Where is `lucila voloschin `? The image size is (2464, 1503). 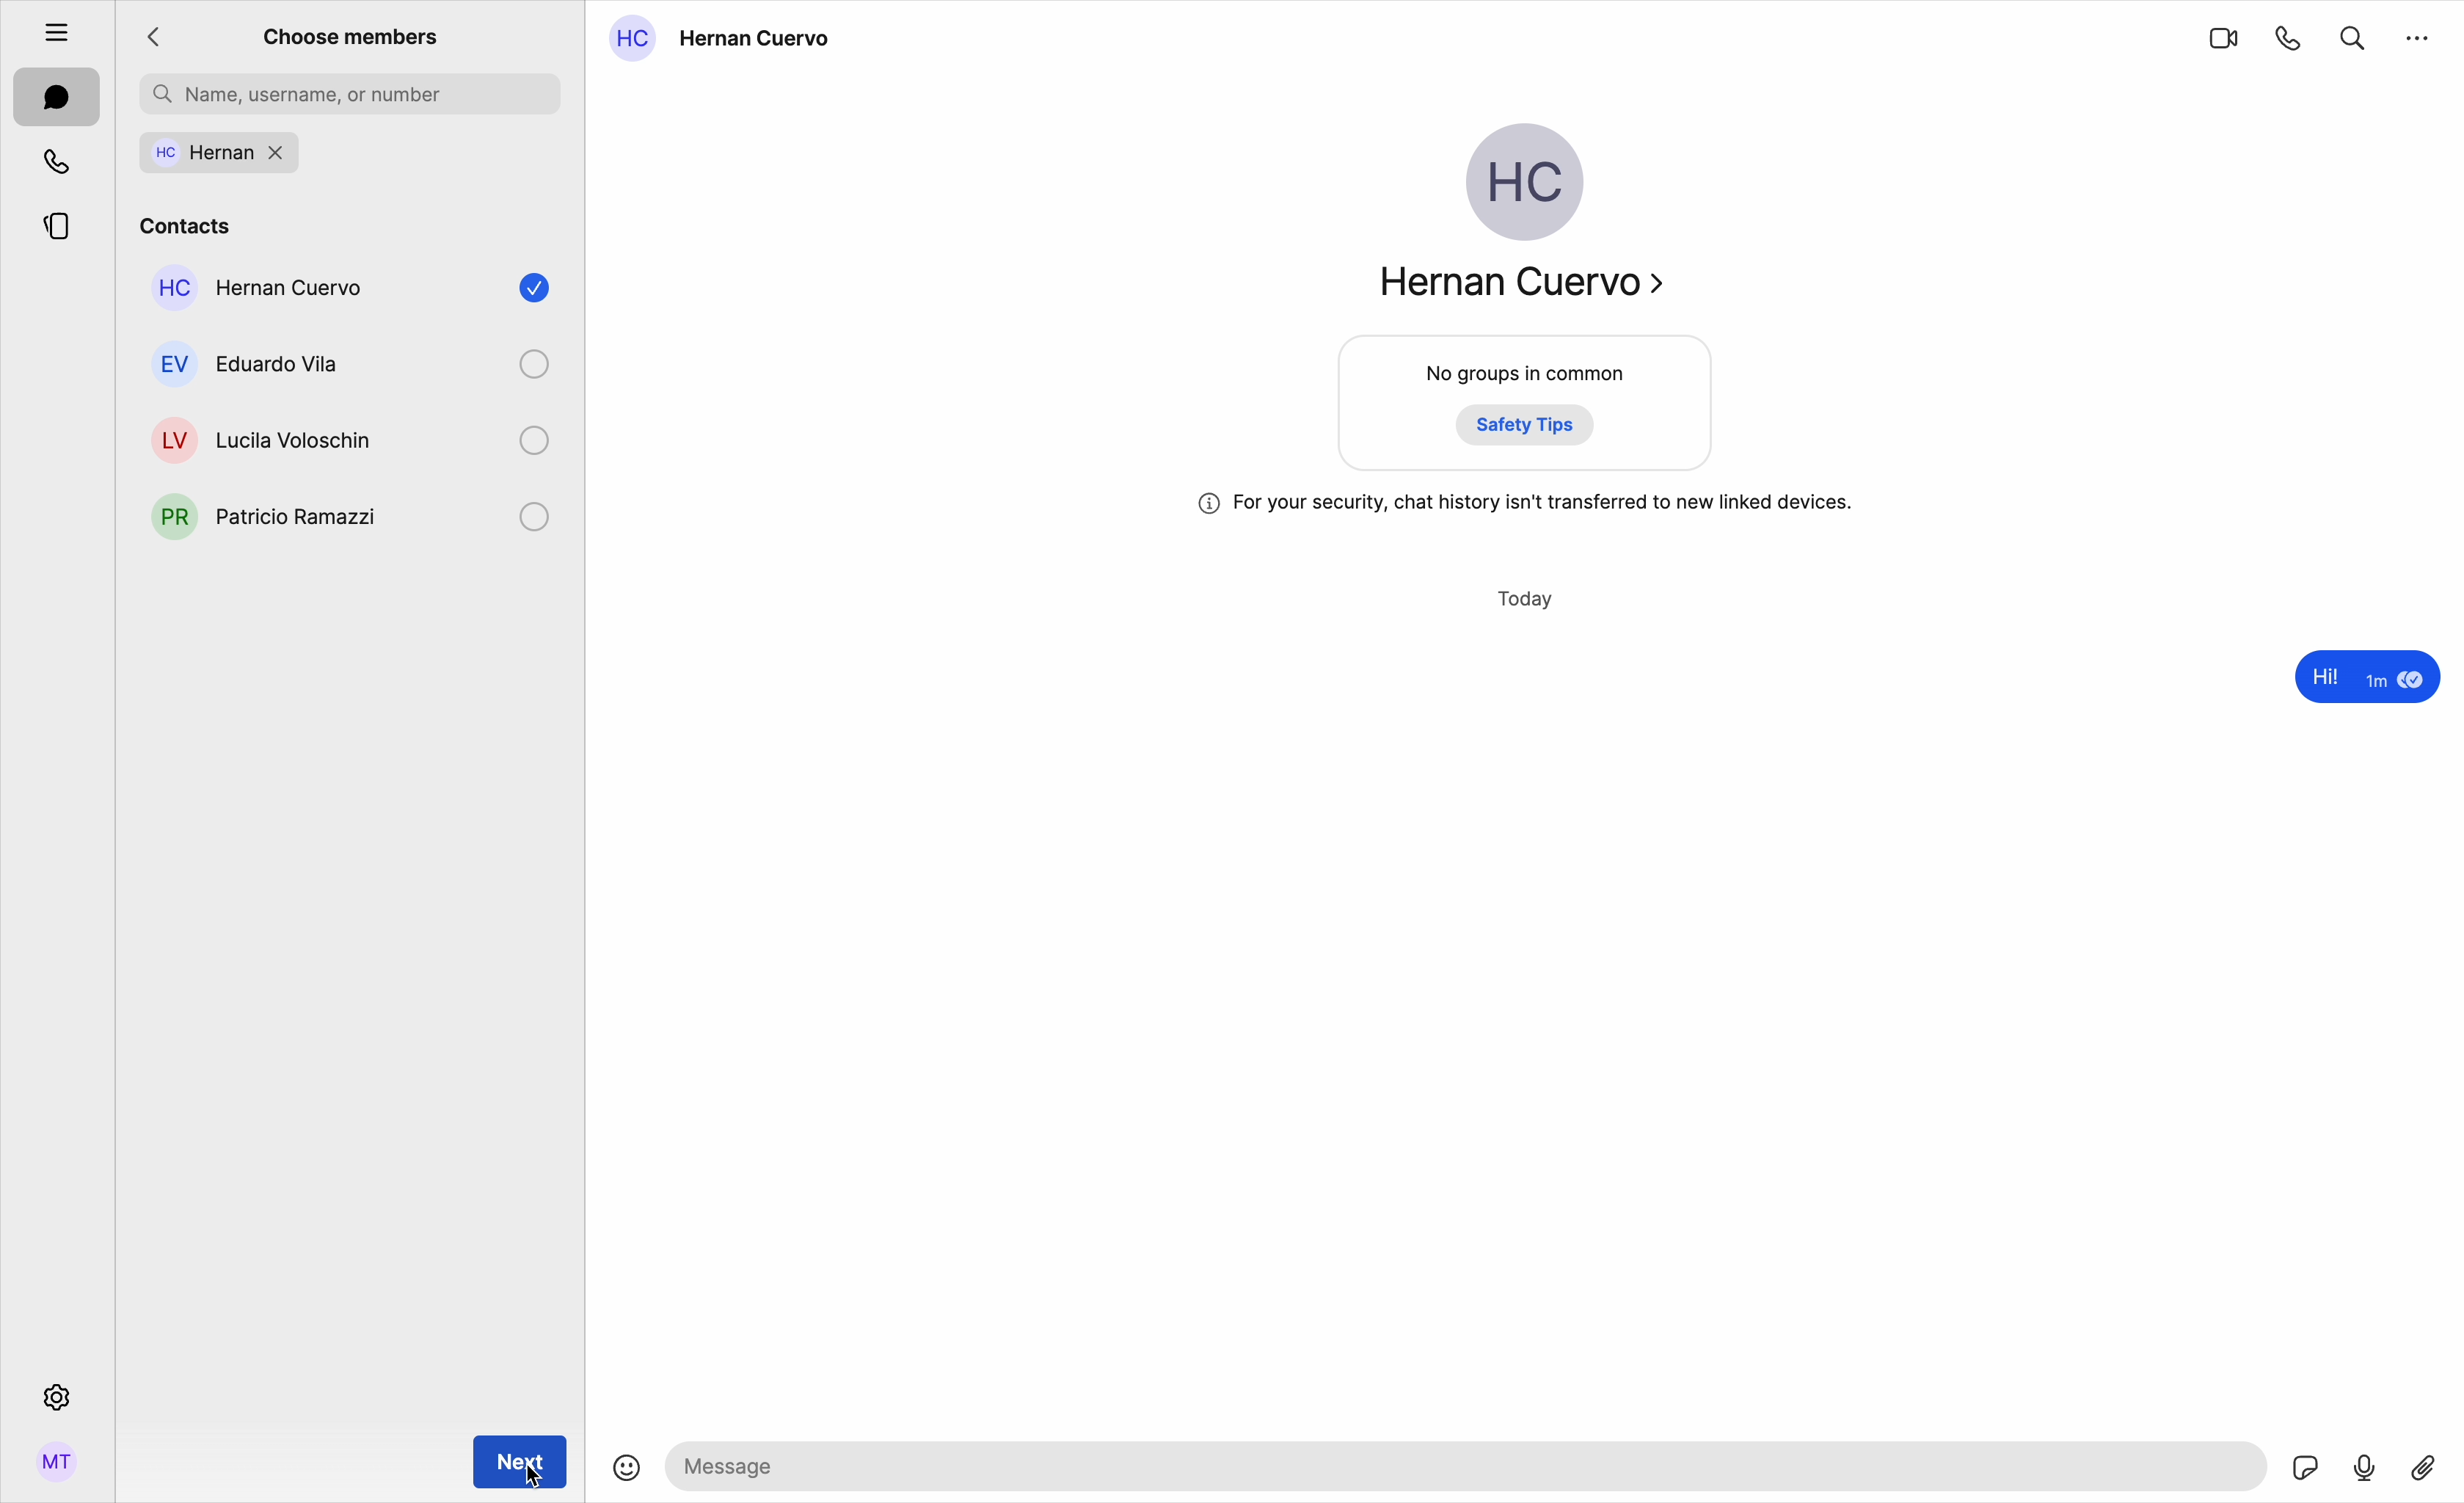
lucila voloschin  is located at coordinates (266, 432).